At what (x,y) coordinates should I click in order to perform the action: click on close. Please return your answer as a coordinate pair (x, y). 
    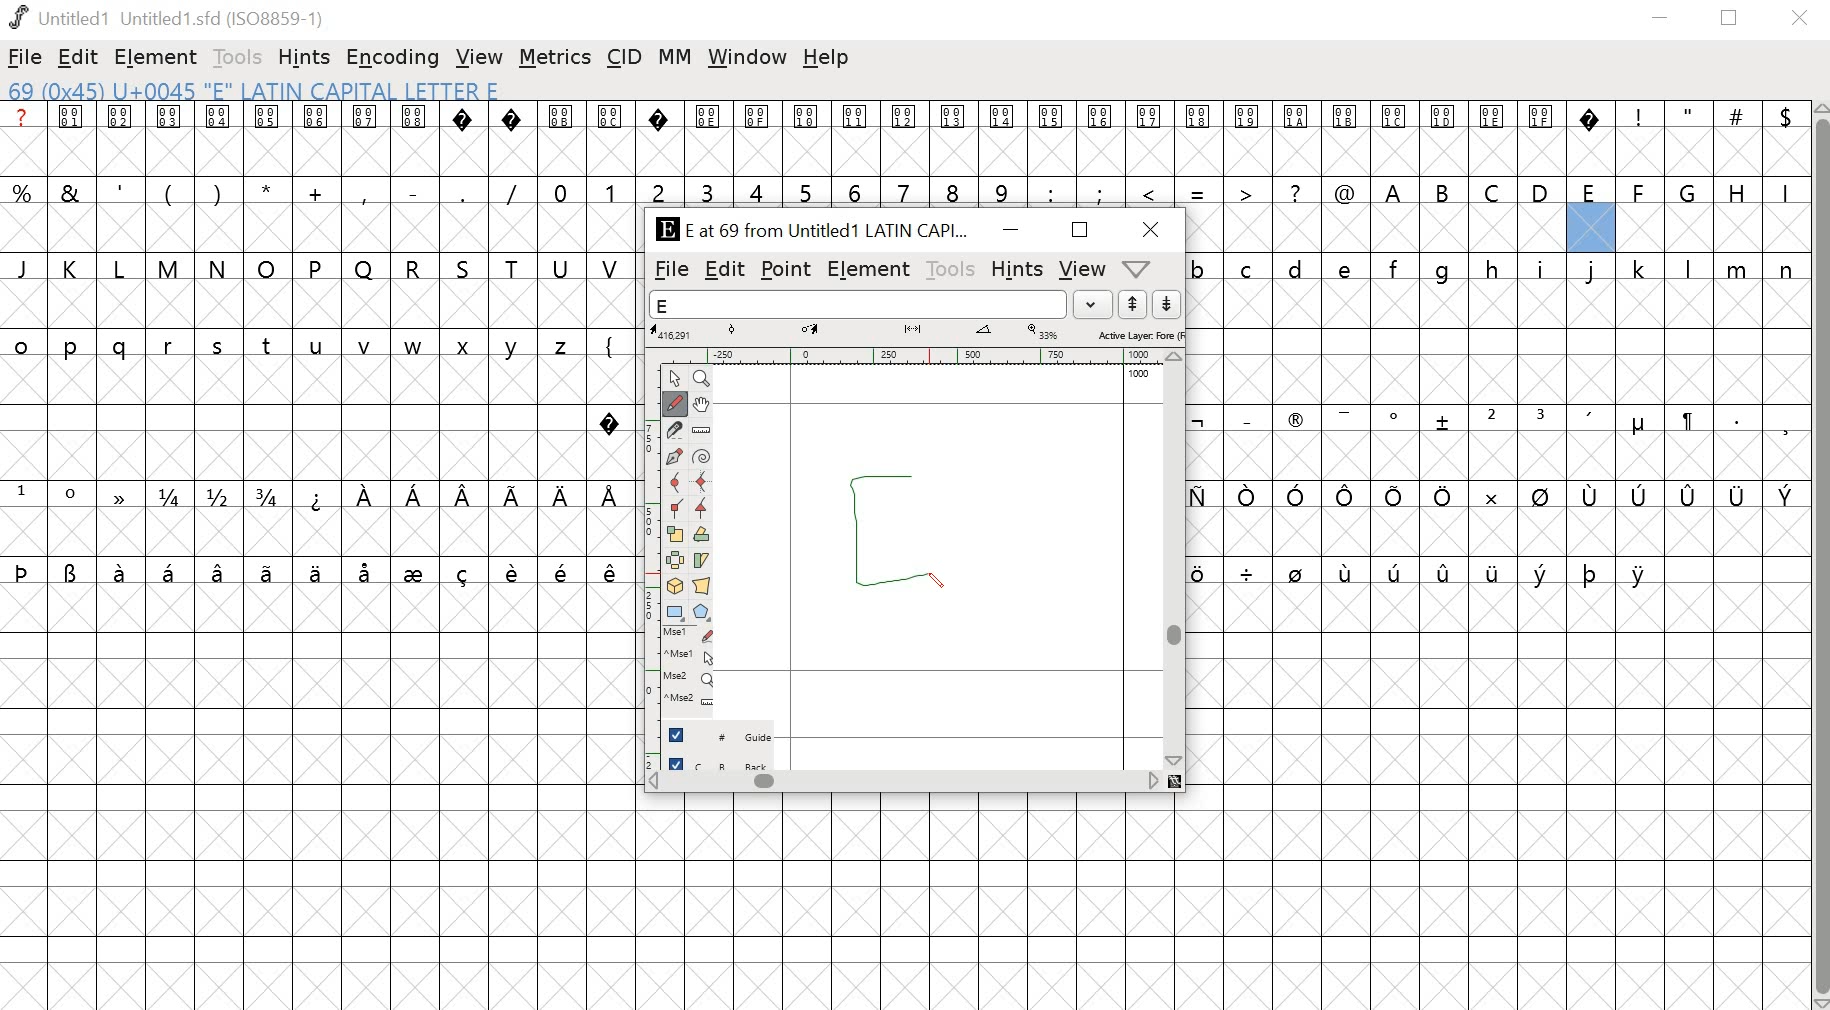
    Looking at the image, I should click on (1154, 230).